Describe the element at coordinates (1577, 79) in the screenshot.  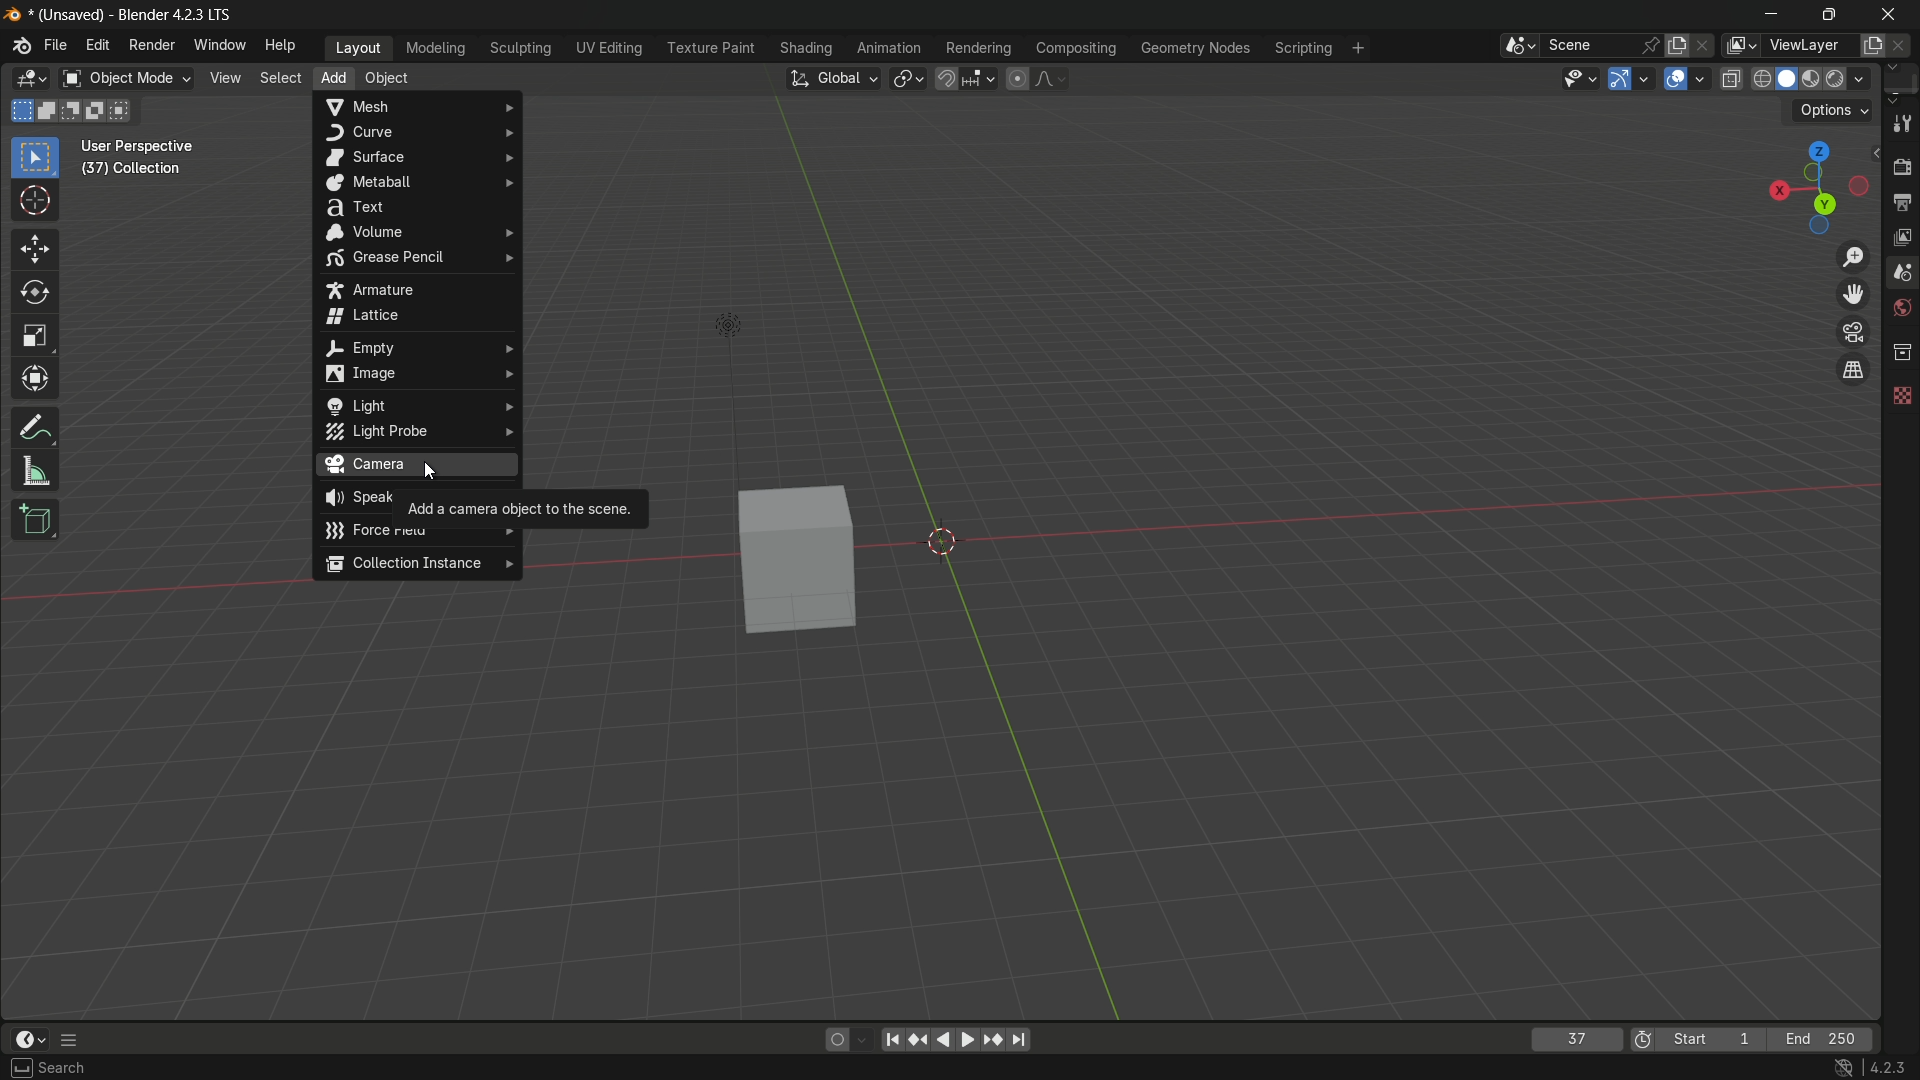
I see `selectability and visibility` at that location.